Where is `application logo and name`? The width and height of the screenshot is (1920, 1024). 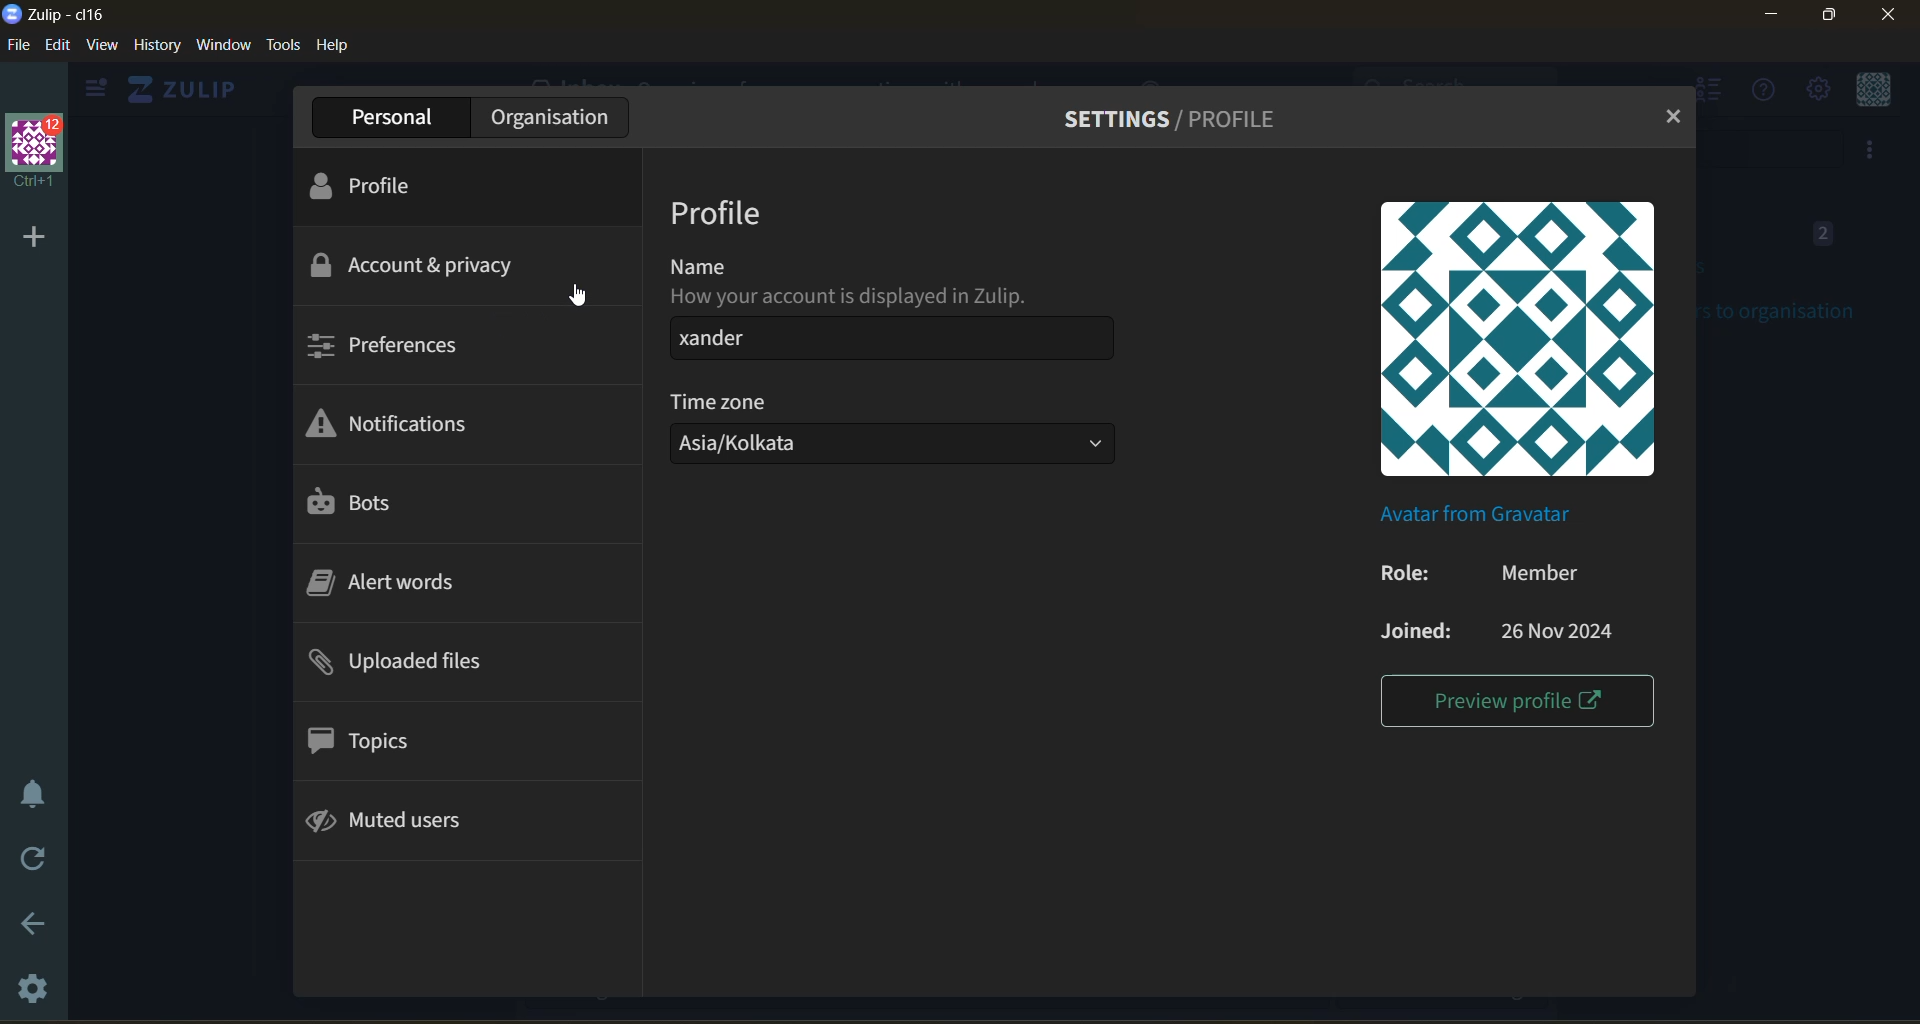 application logo and name is located at coordinates (60, 13).